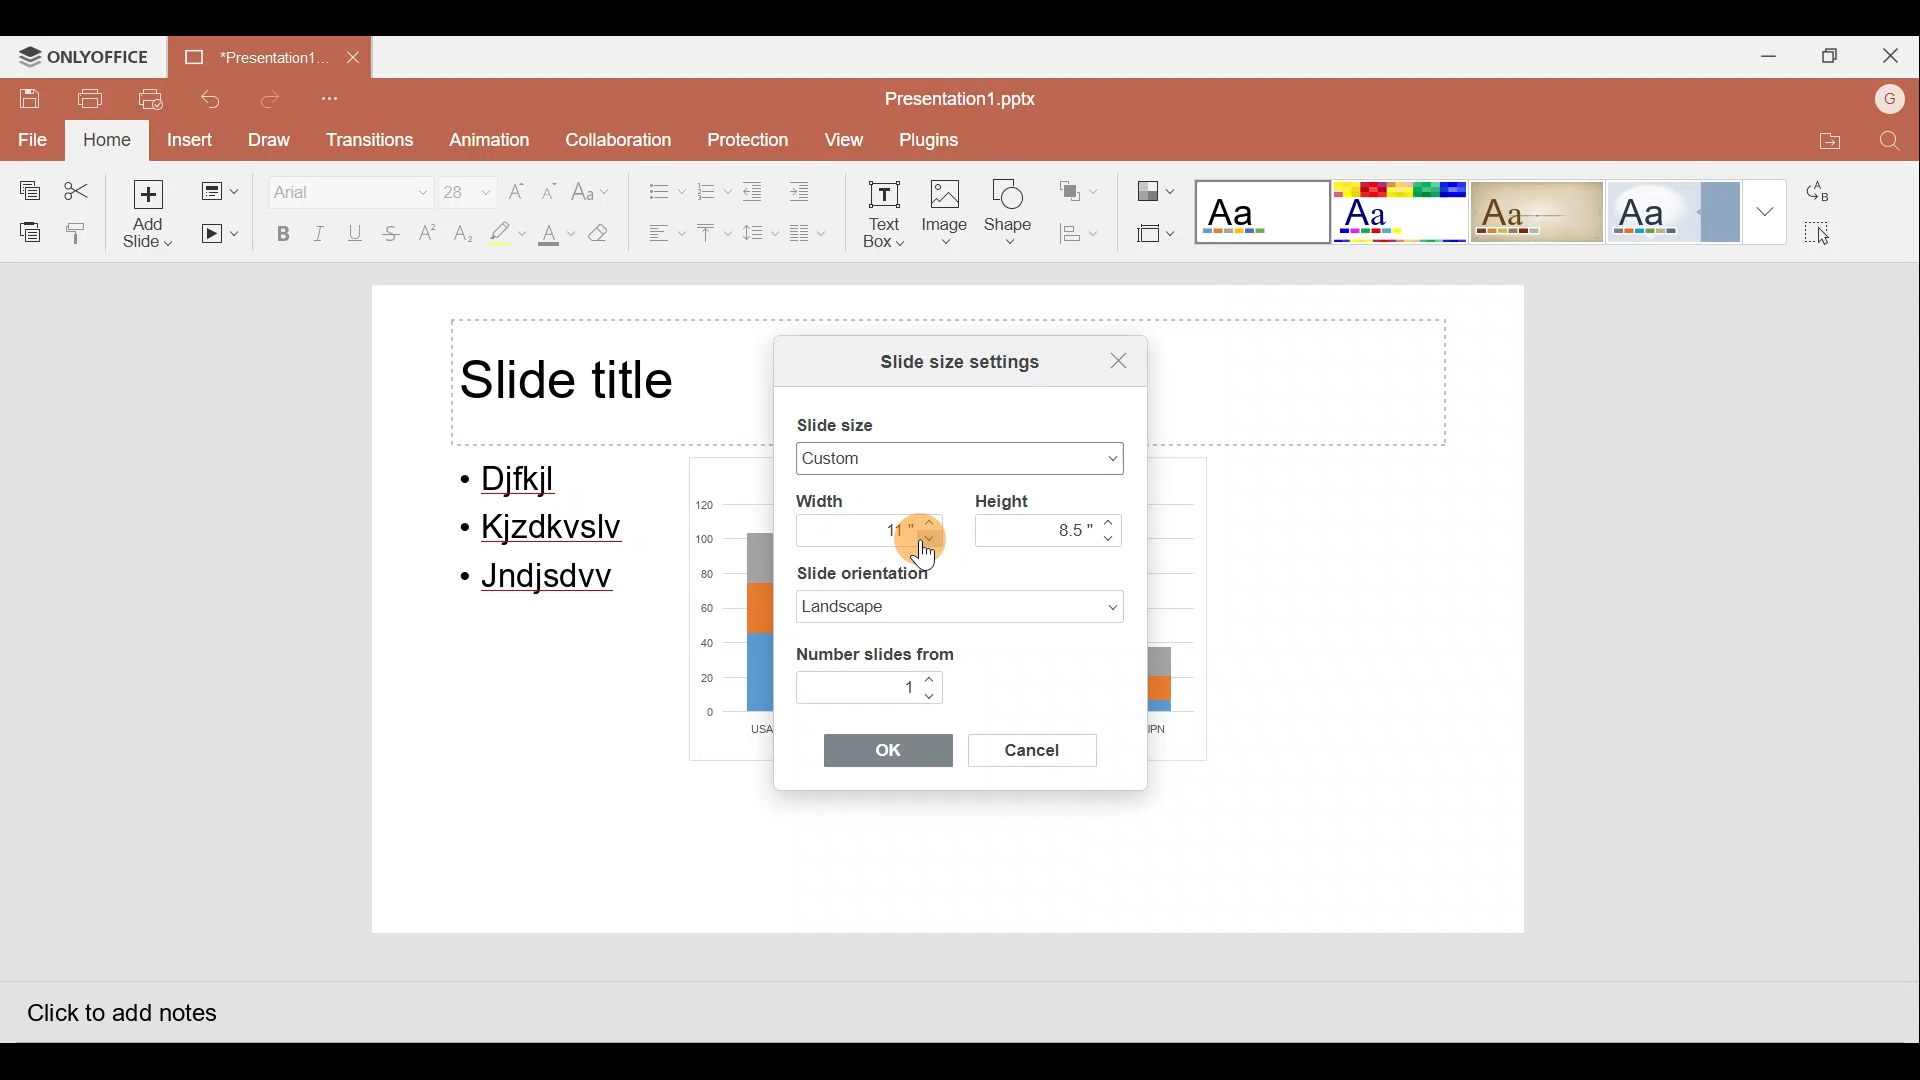  Describe the element at coordinates (744, 133) in the screenshot. I see `Protection` at that location.